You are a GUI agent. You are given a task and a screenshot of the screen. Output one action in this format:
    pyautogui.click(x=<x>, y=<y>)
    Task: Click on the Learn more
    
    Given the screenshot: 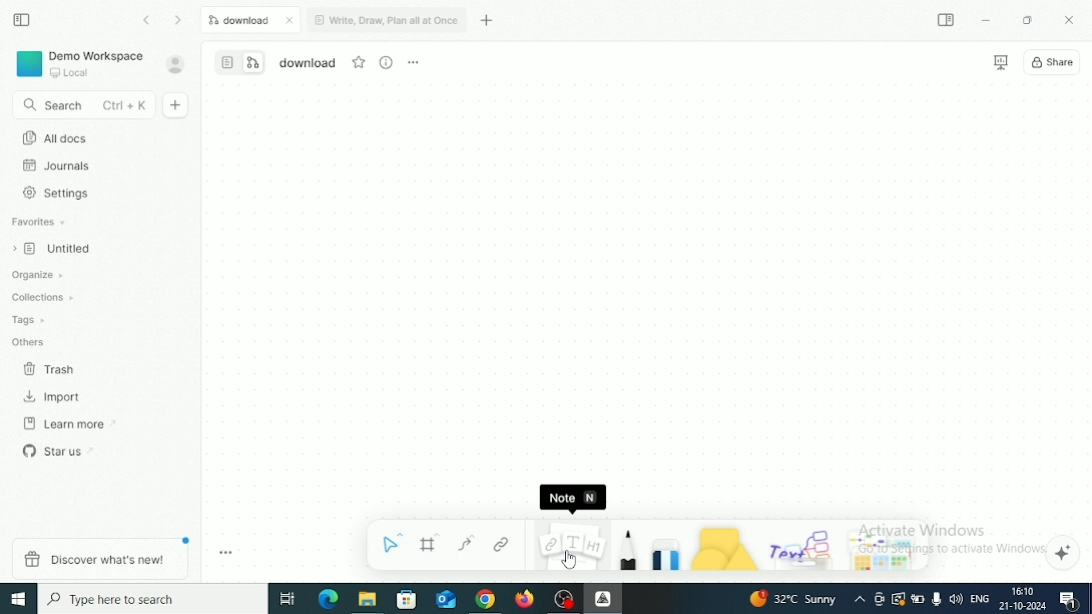 What is the action you would take?
    pyautogui.click(x=71, y=423)
    